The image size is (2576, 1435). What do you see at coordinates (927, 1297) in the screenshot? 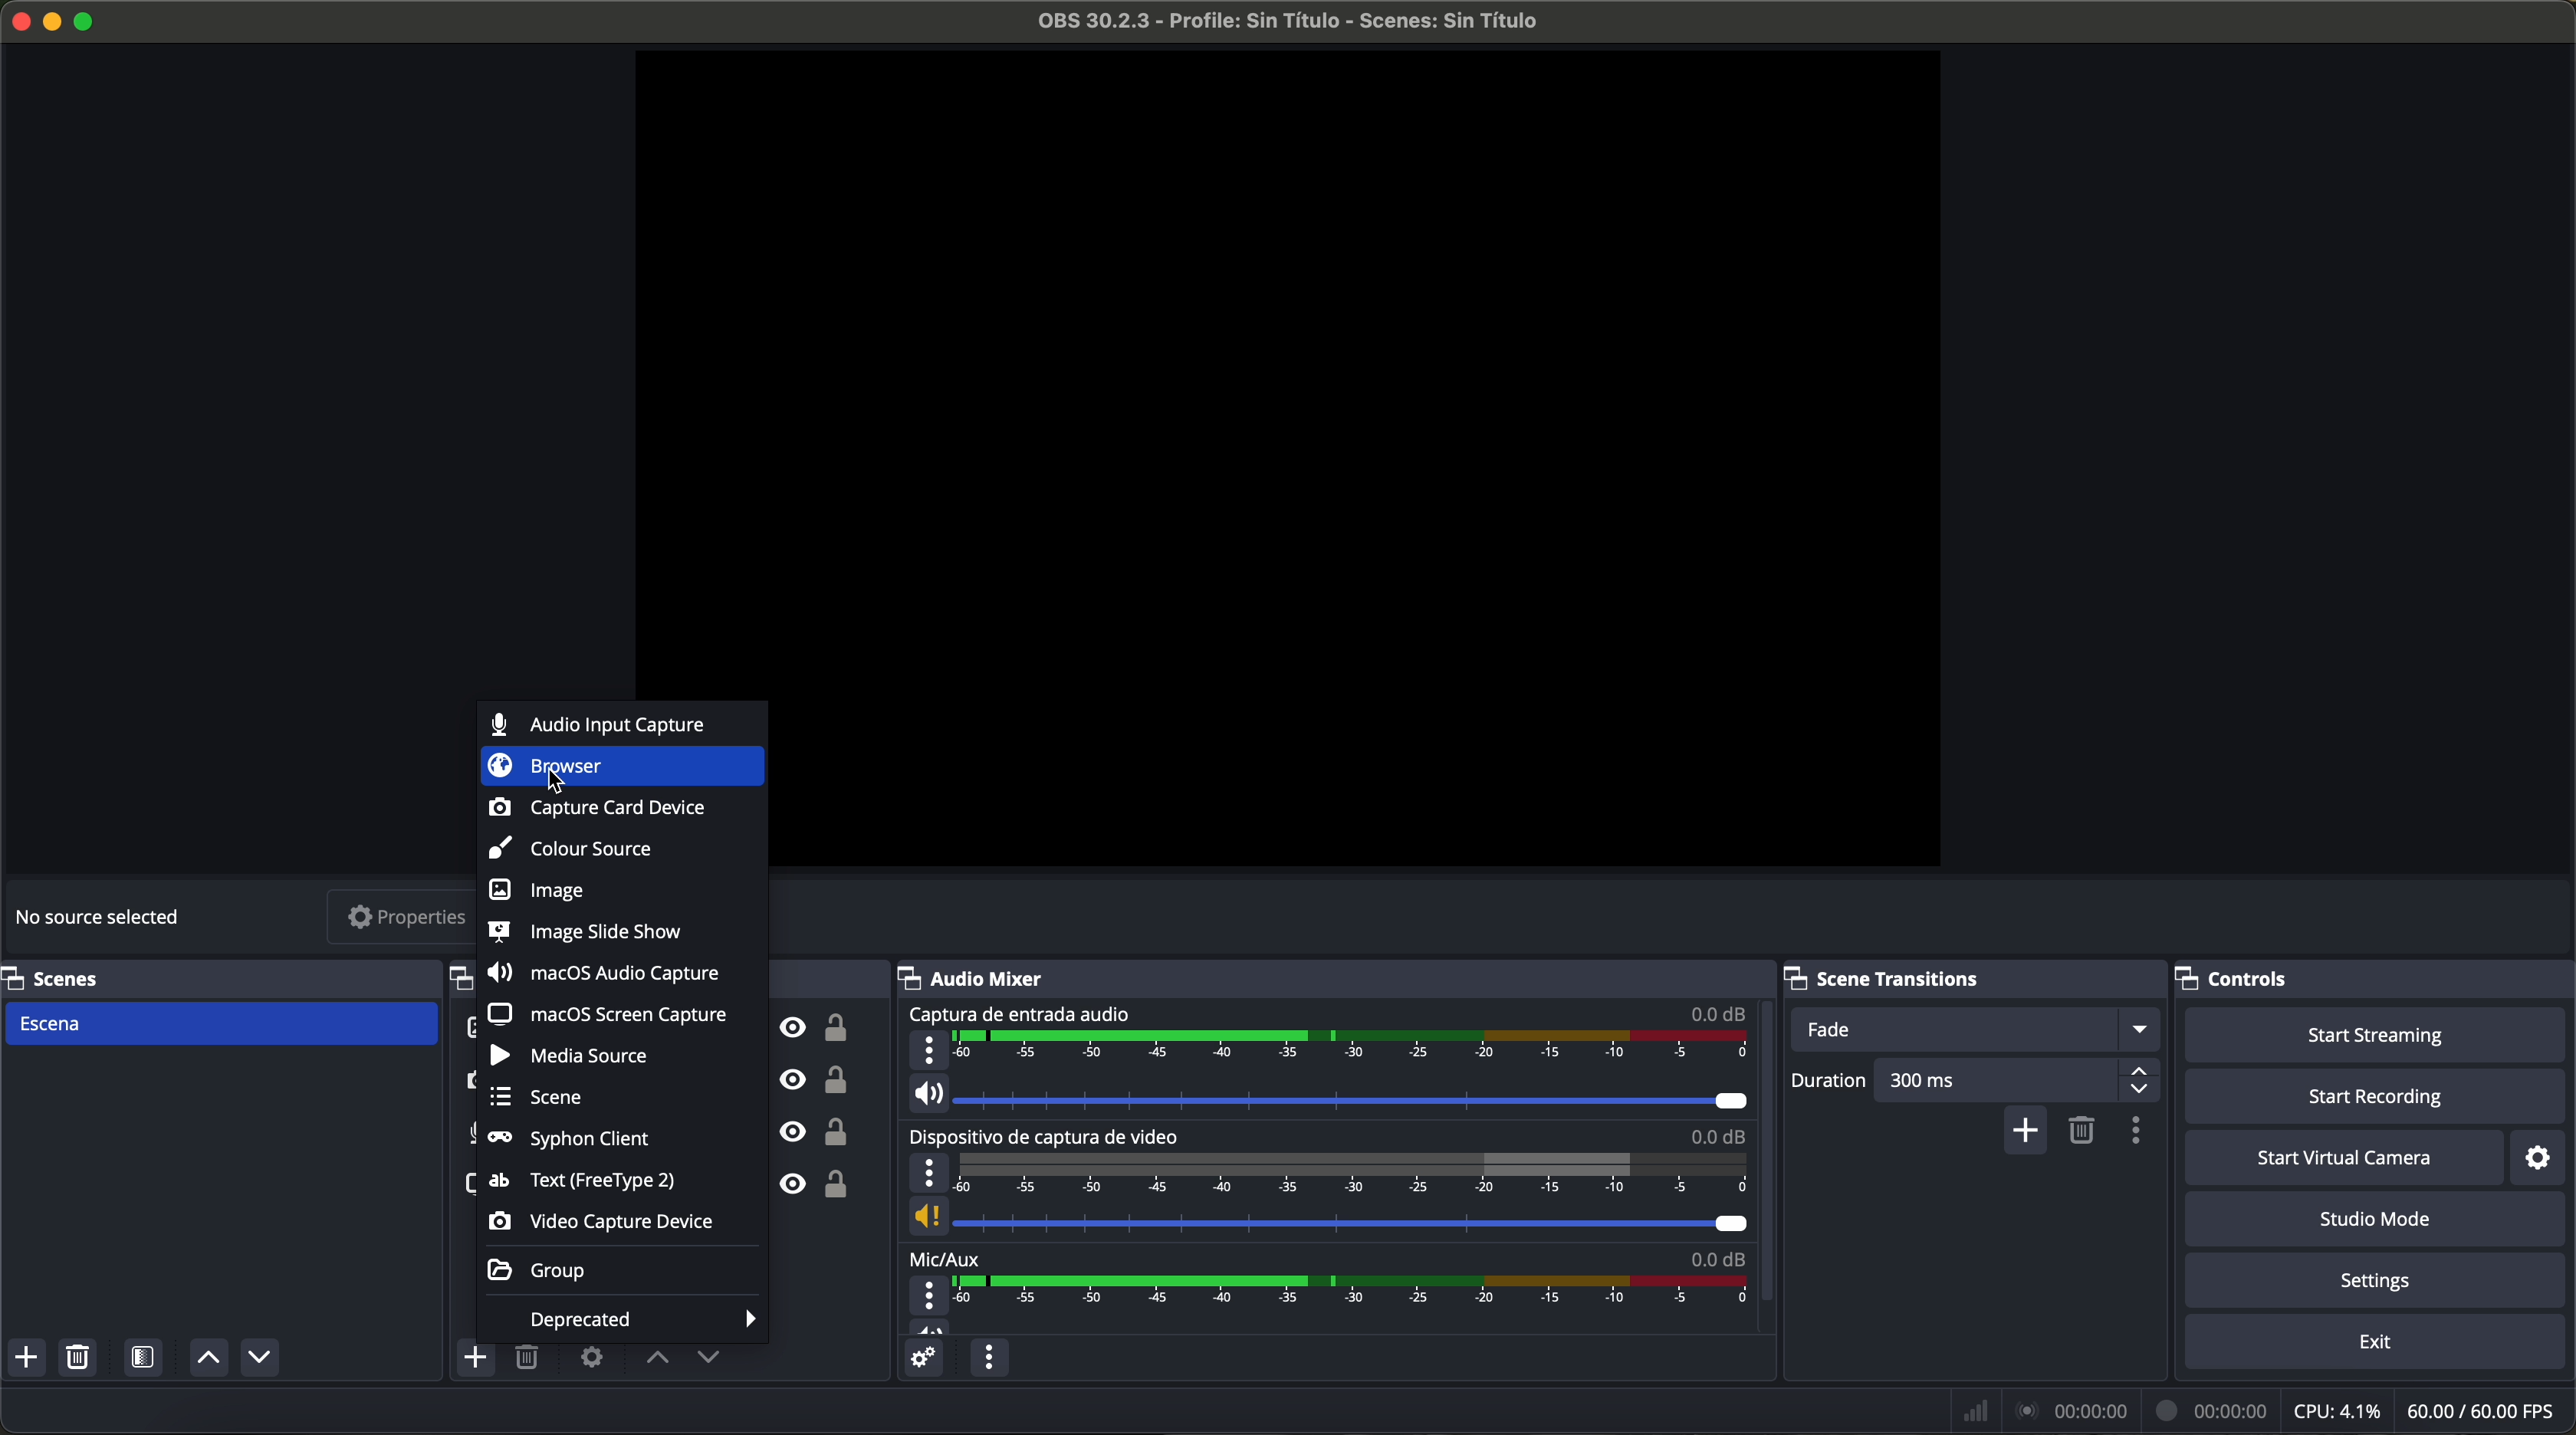
I see `more options` at bounding box center [927, 1297].